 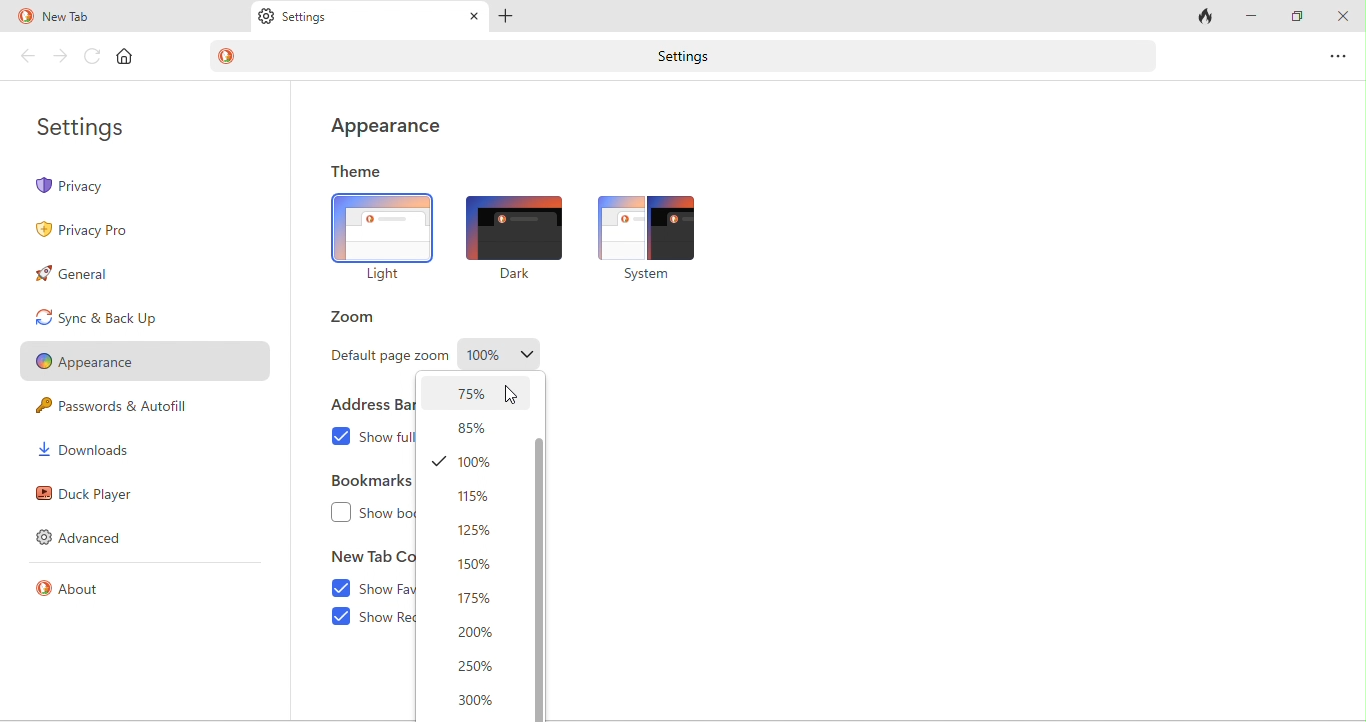 What do you see at coordinates (507, 17) in the screenshot?
I see `add` at bounding box center [507, 17].